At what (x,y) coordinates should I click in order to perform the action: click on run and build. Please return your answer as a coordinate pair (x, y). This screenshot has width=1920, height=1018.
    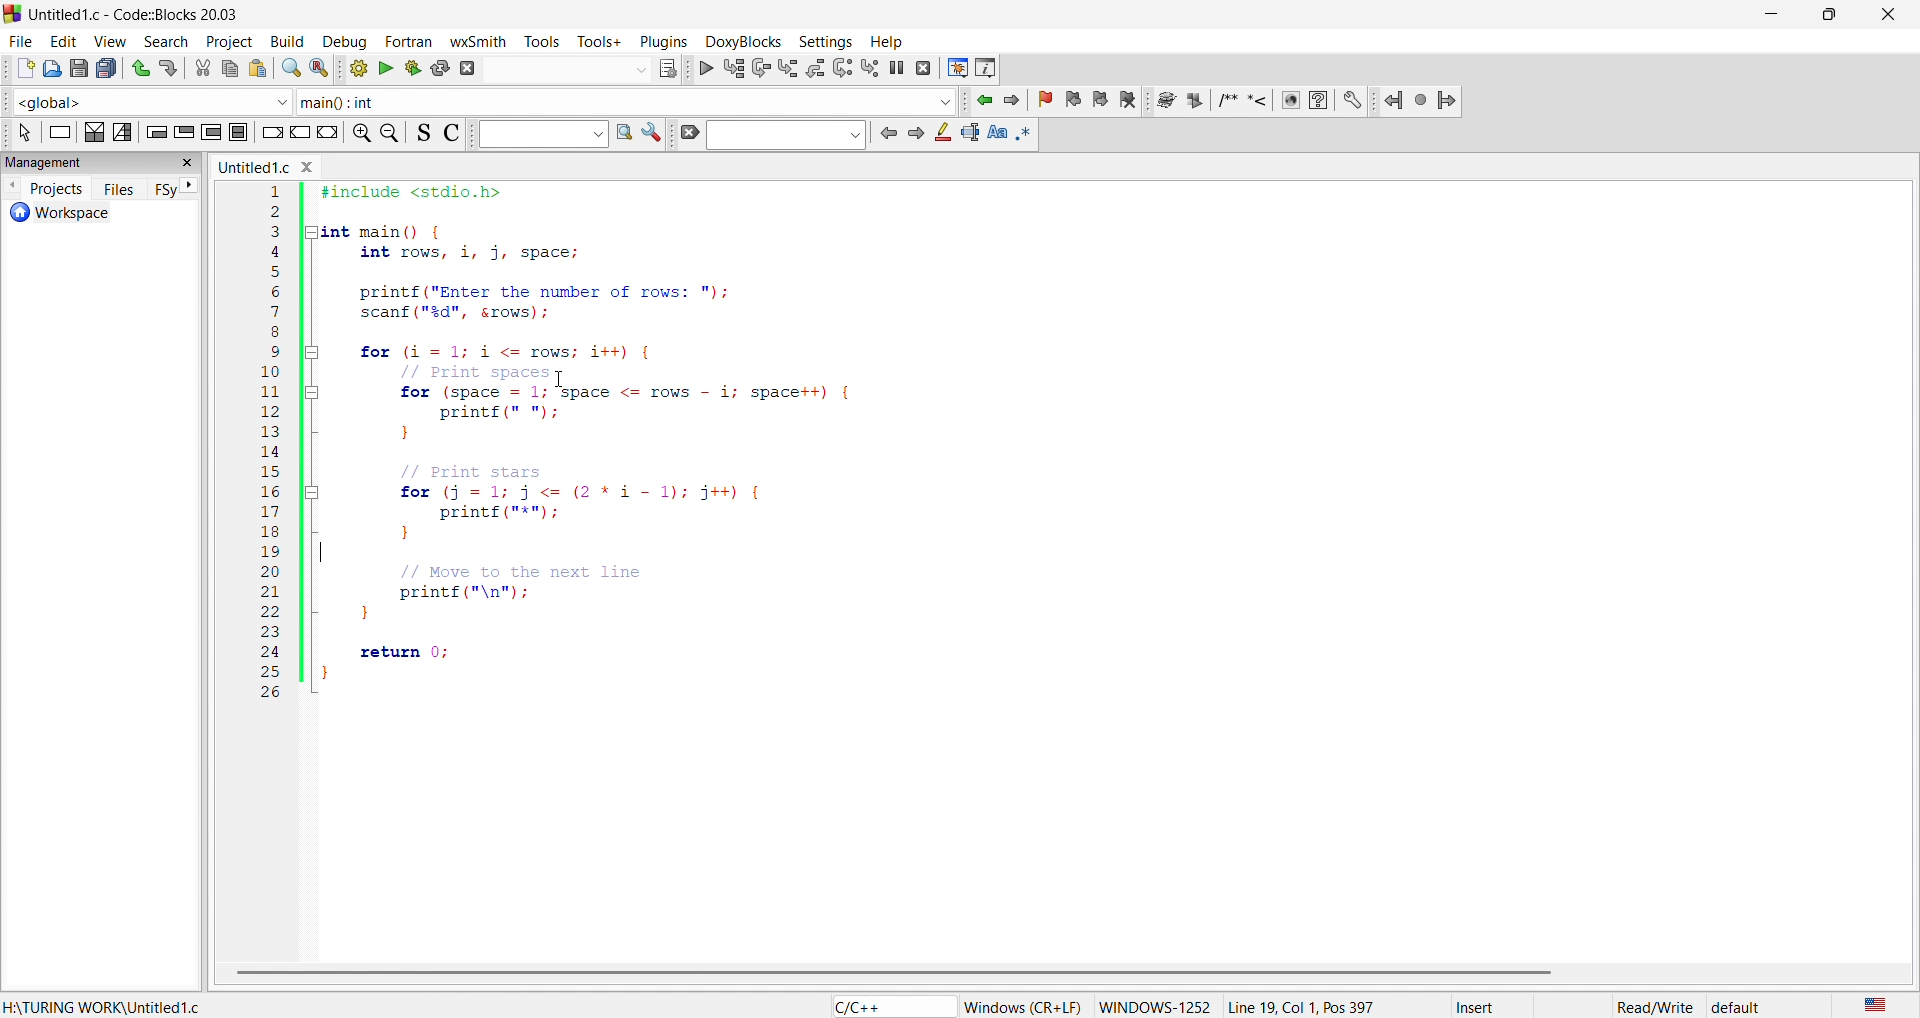
    Looking at the image, I should click on (410, 68).